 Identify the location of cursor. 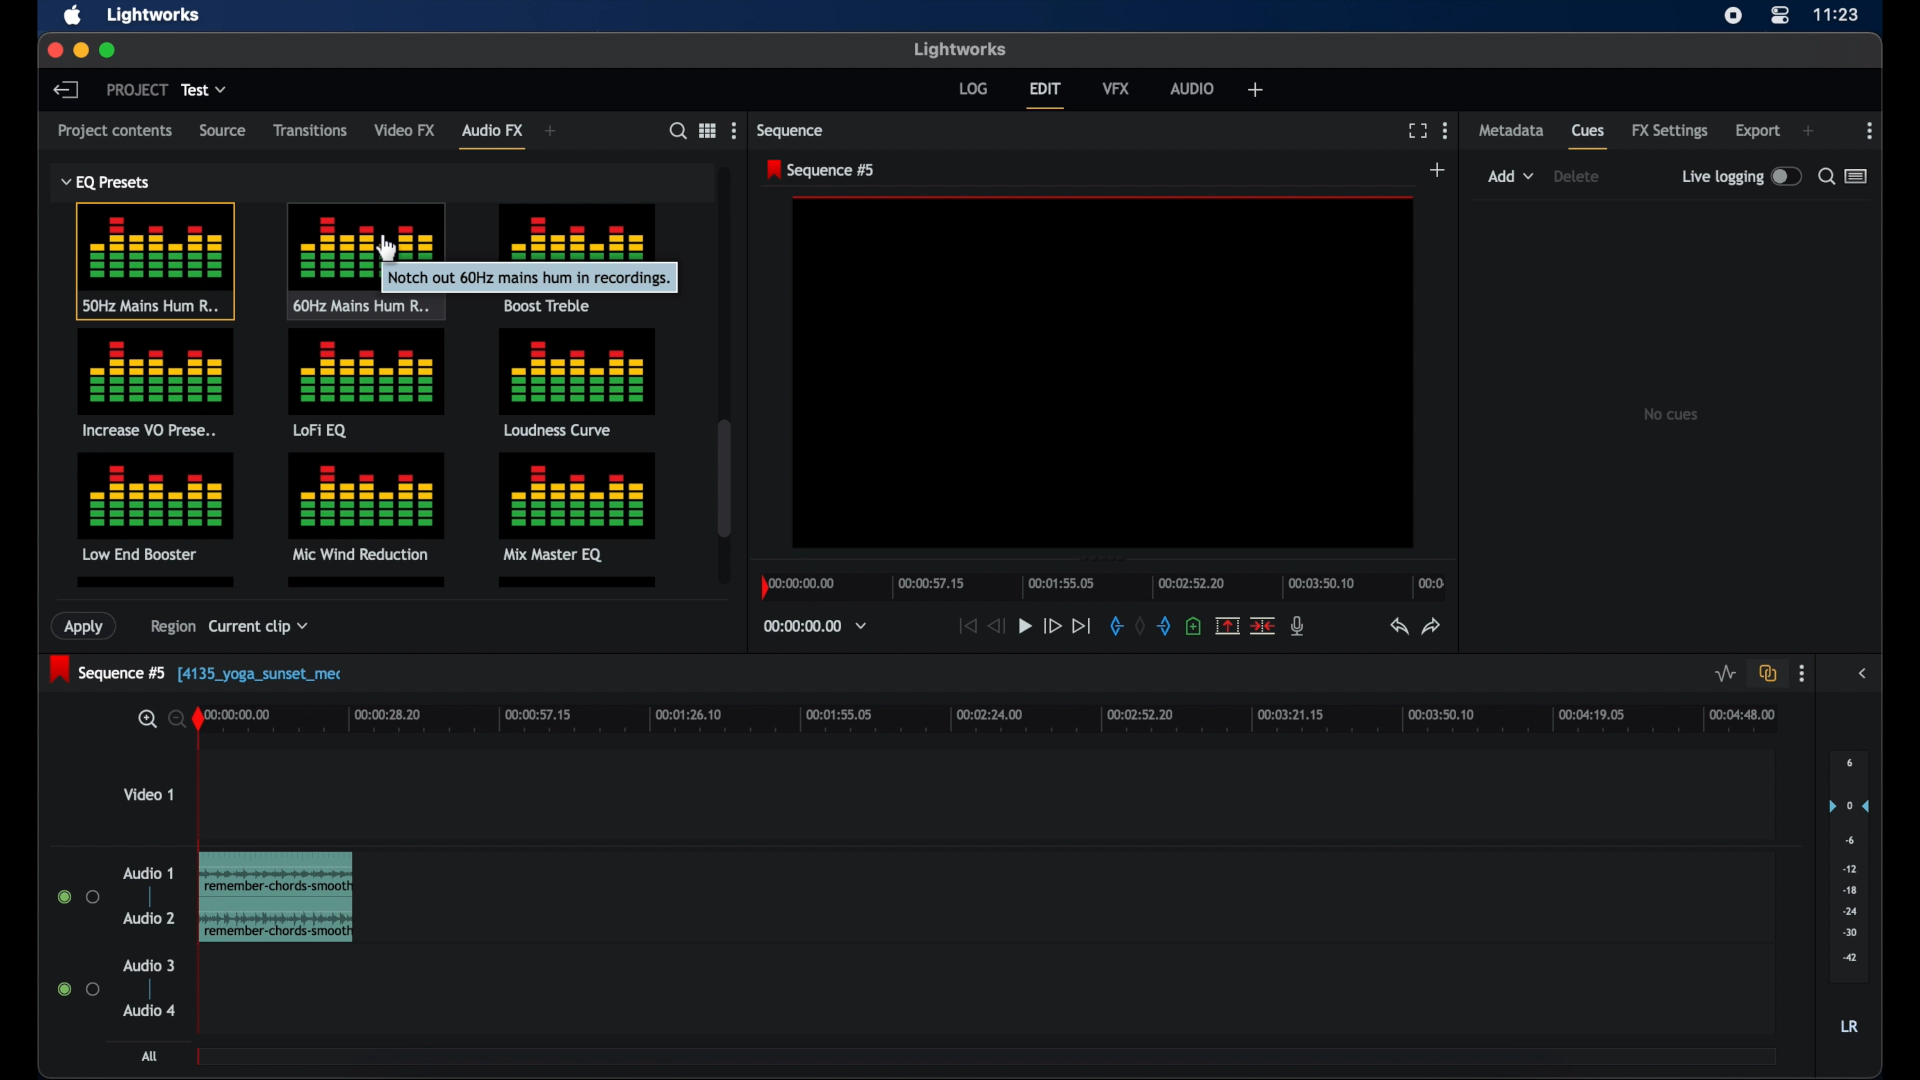
(381, 244).